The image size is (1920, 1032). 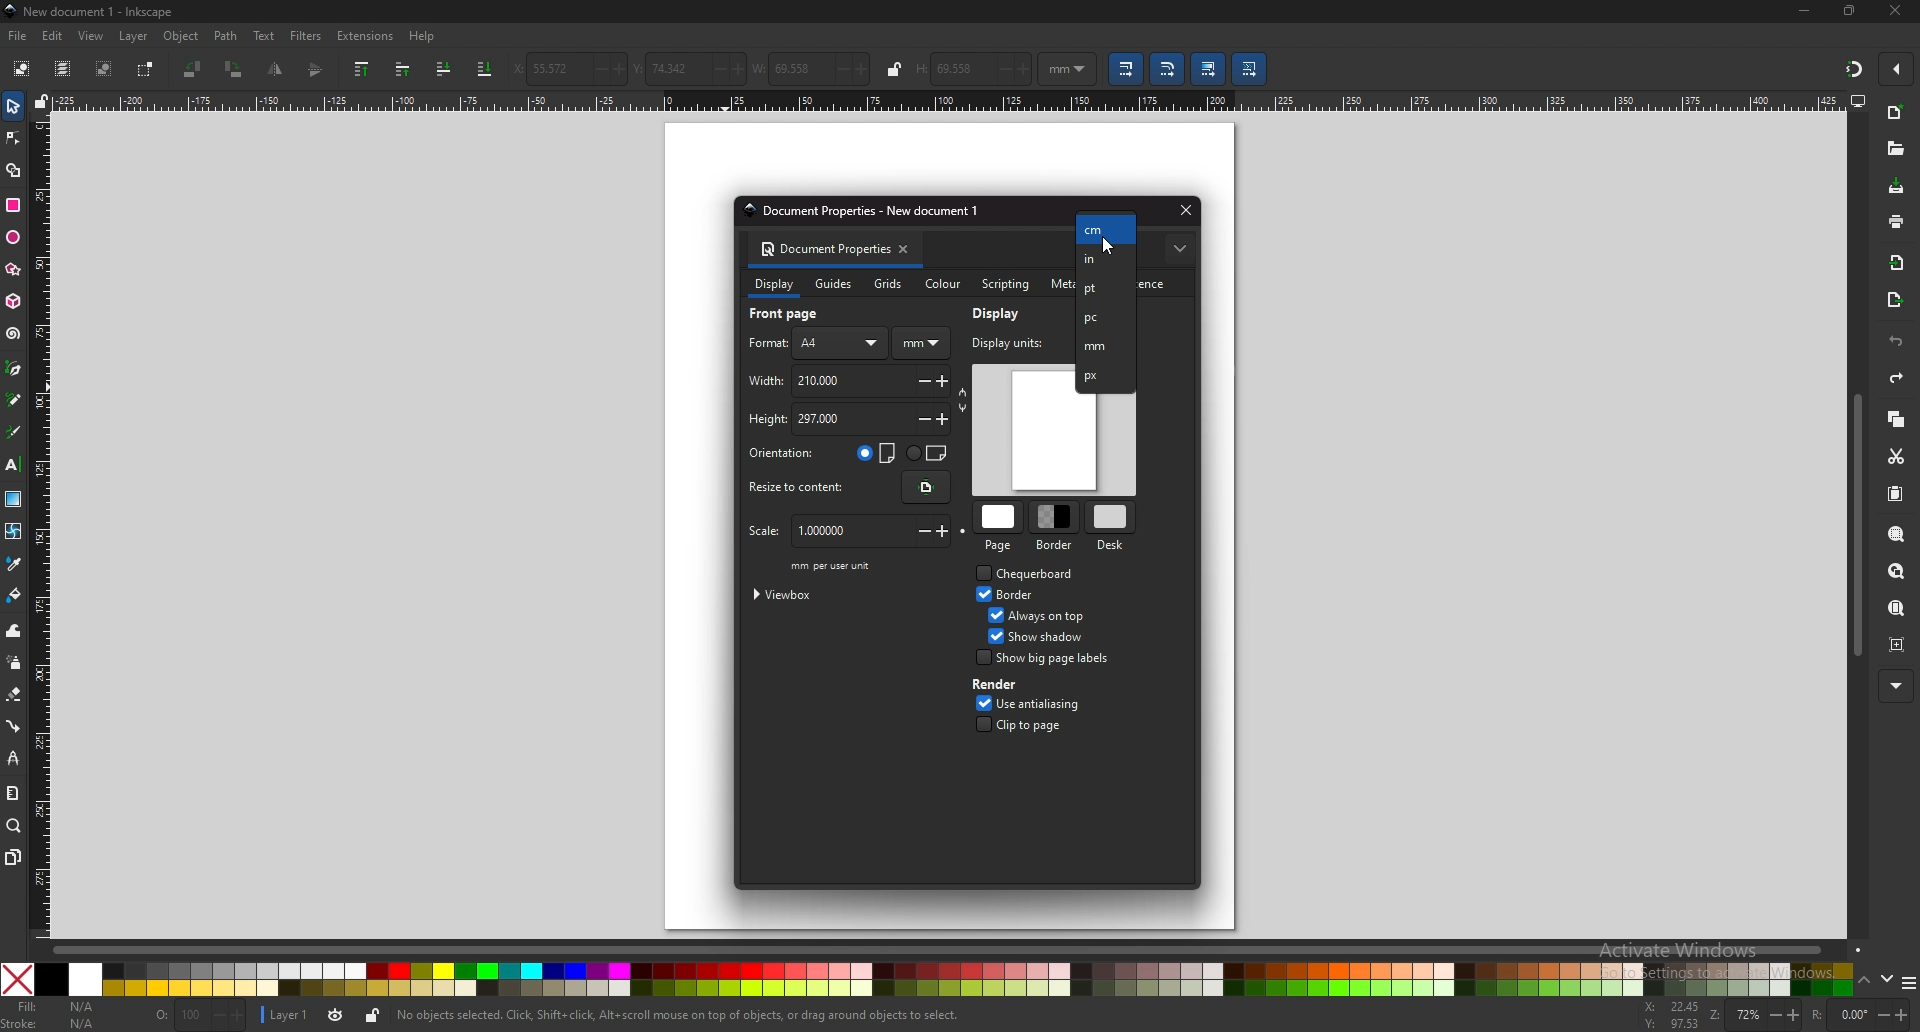 What do you see at coordinates (1895, 300) in the screenshot?
I see `export` at bounding box center [1895, 300].